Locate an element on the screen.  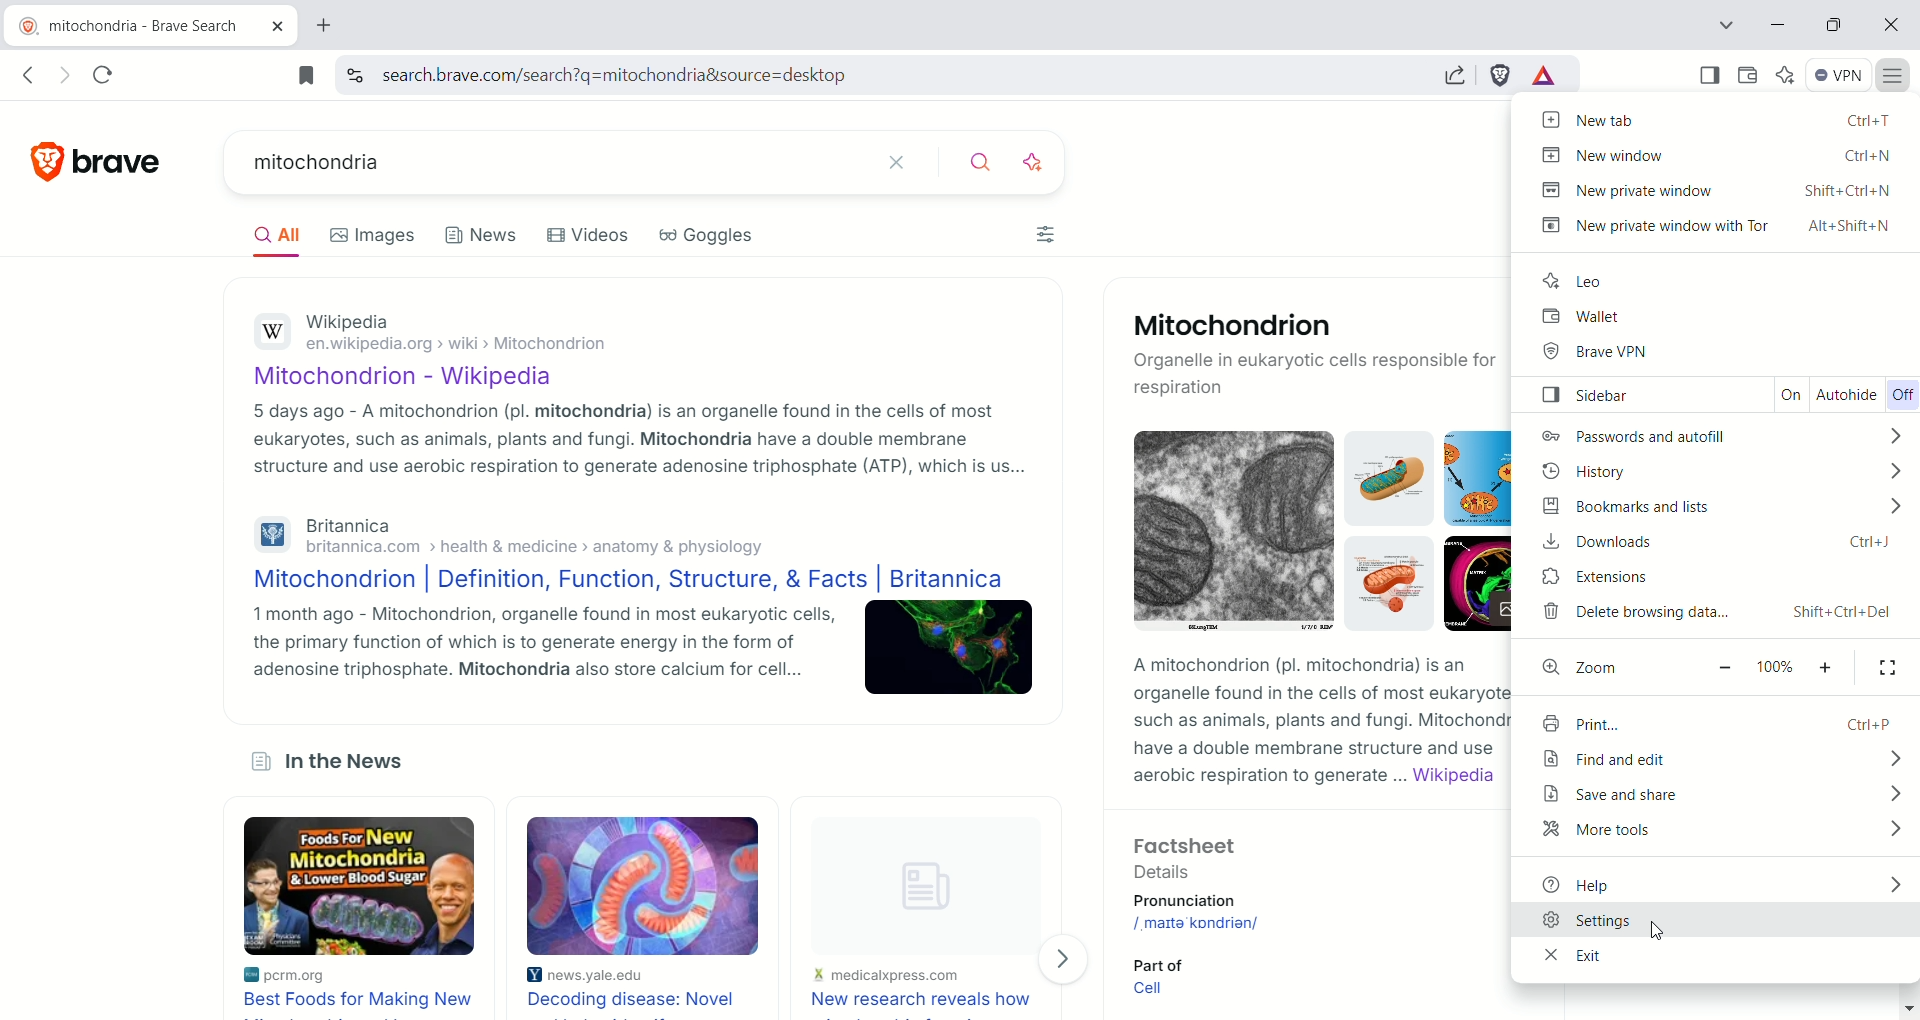
Wikipedia en.wikipedia.org › wiki › Mitochondrion Mitochondrion - Wikipedia is located at coordinates (477, 350).